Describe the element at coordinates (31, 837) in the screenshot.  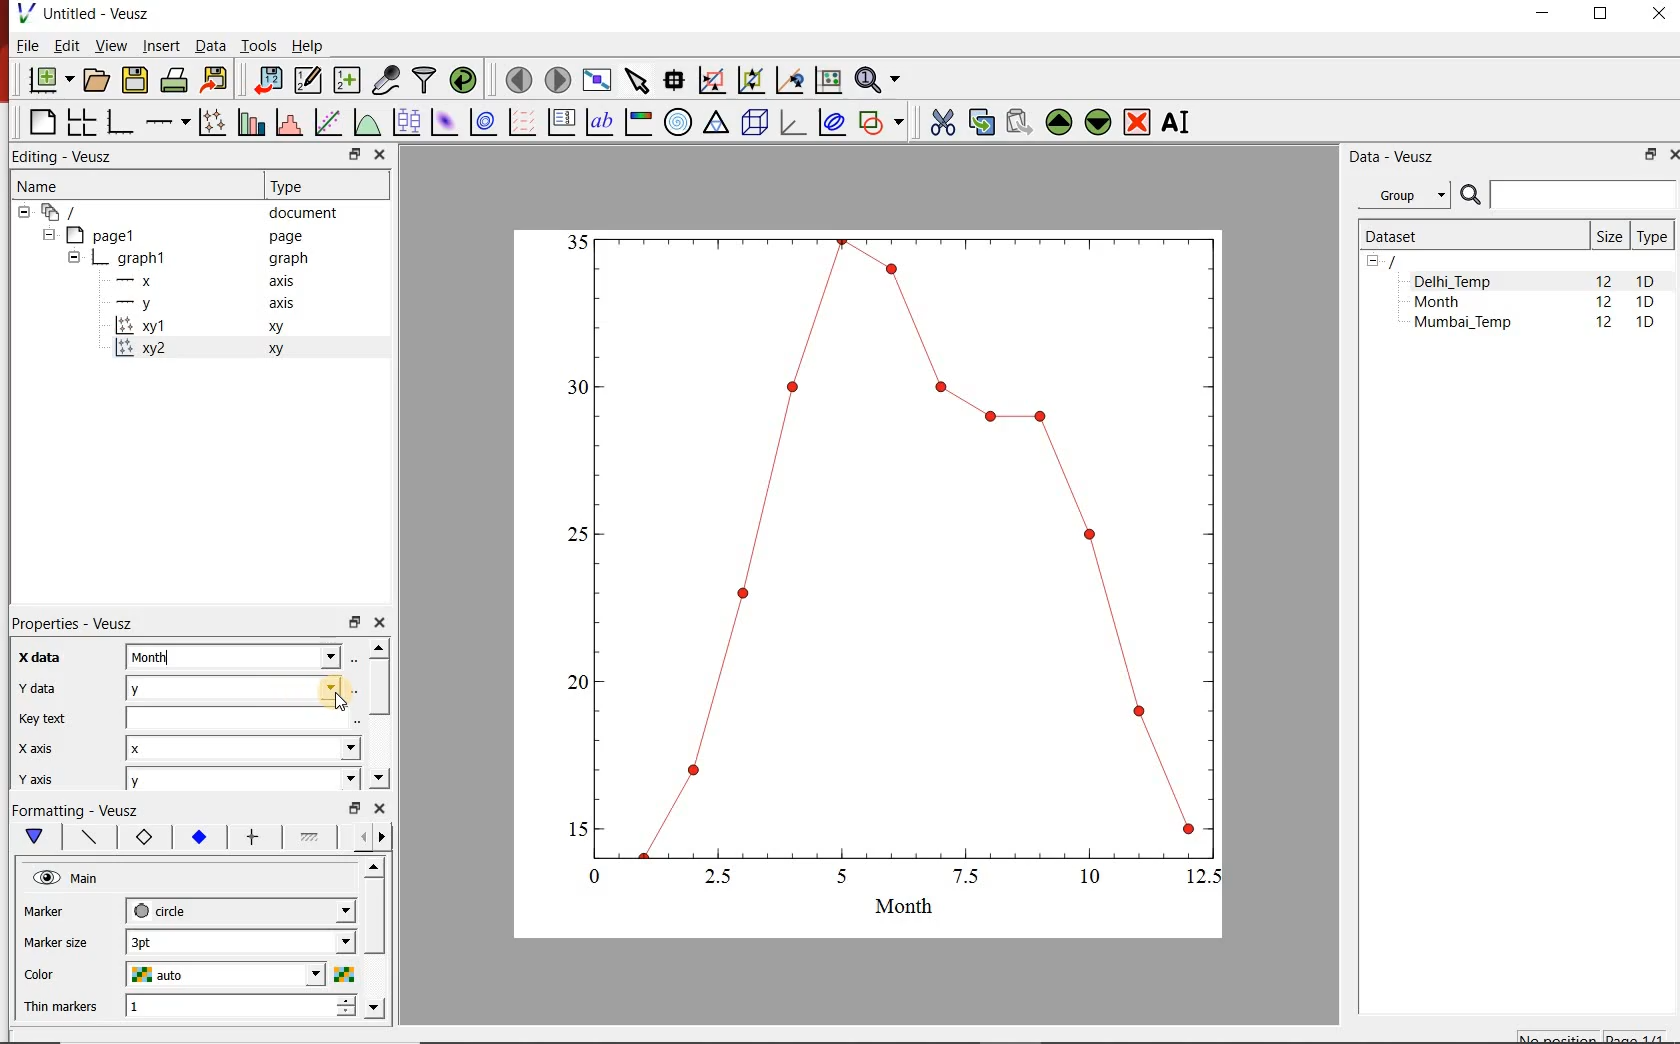
I see `Main formatting` at that location.